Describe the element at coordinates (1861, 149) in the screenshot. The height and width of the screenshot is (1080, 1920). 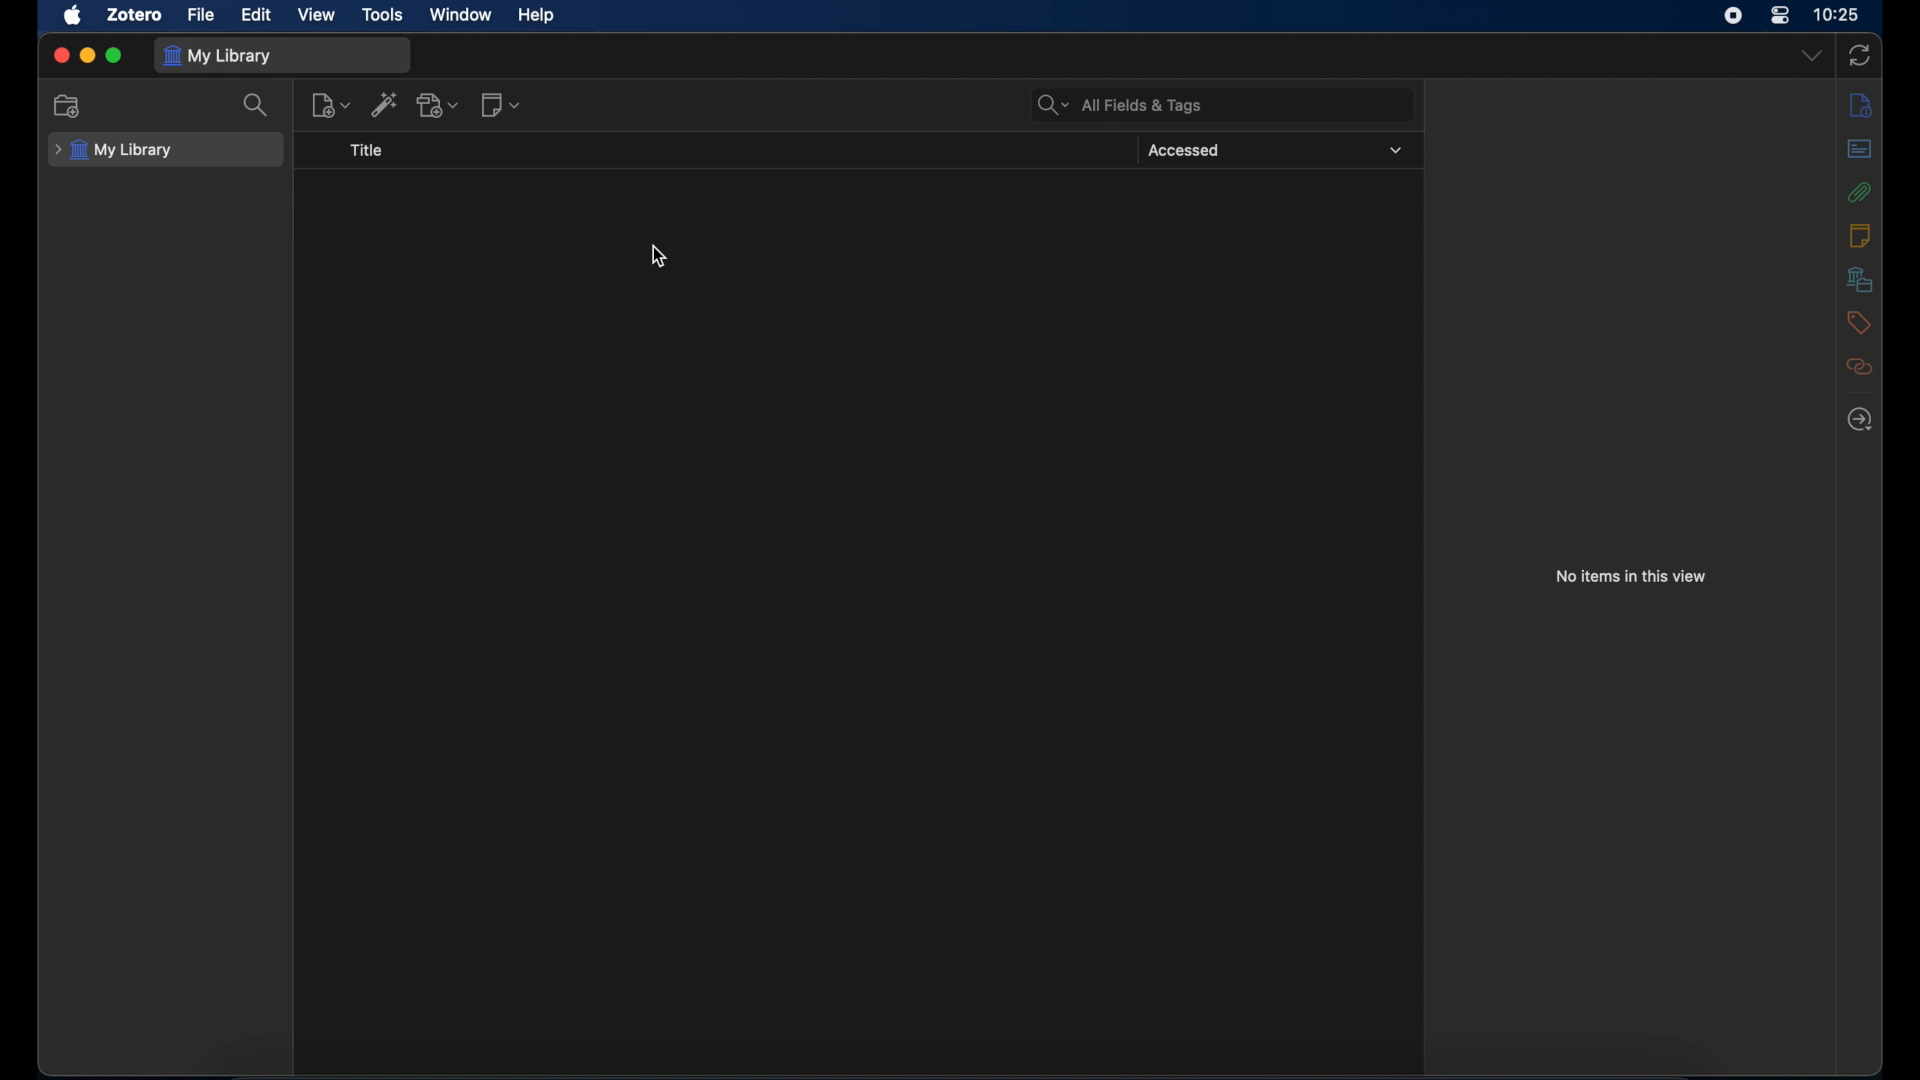
I see `abstract` at that location.